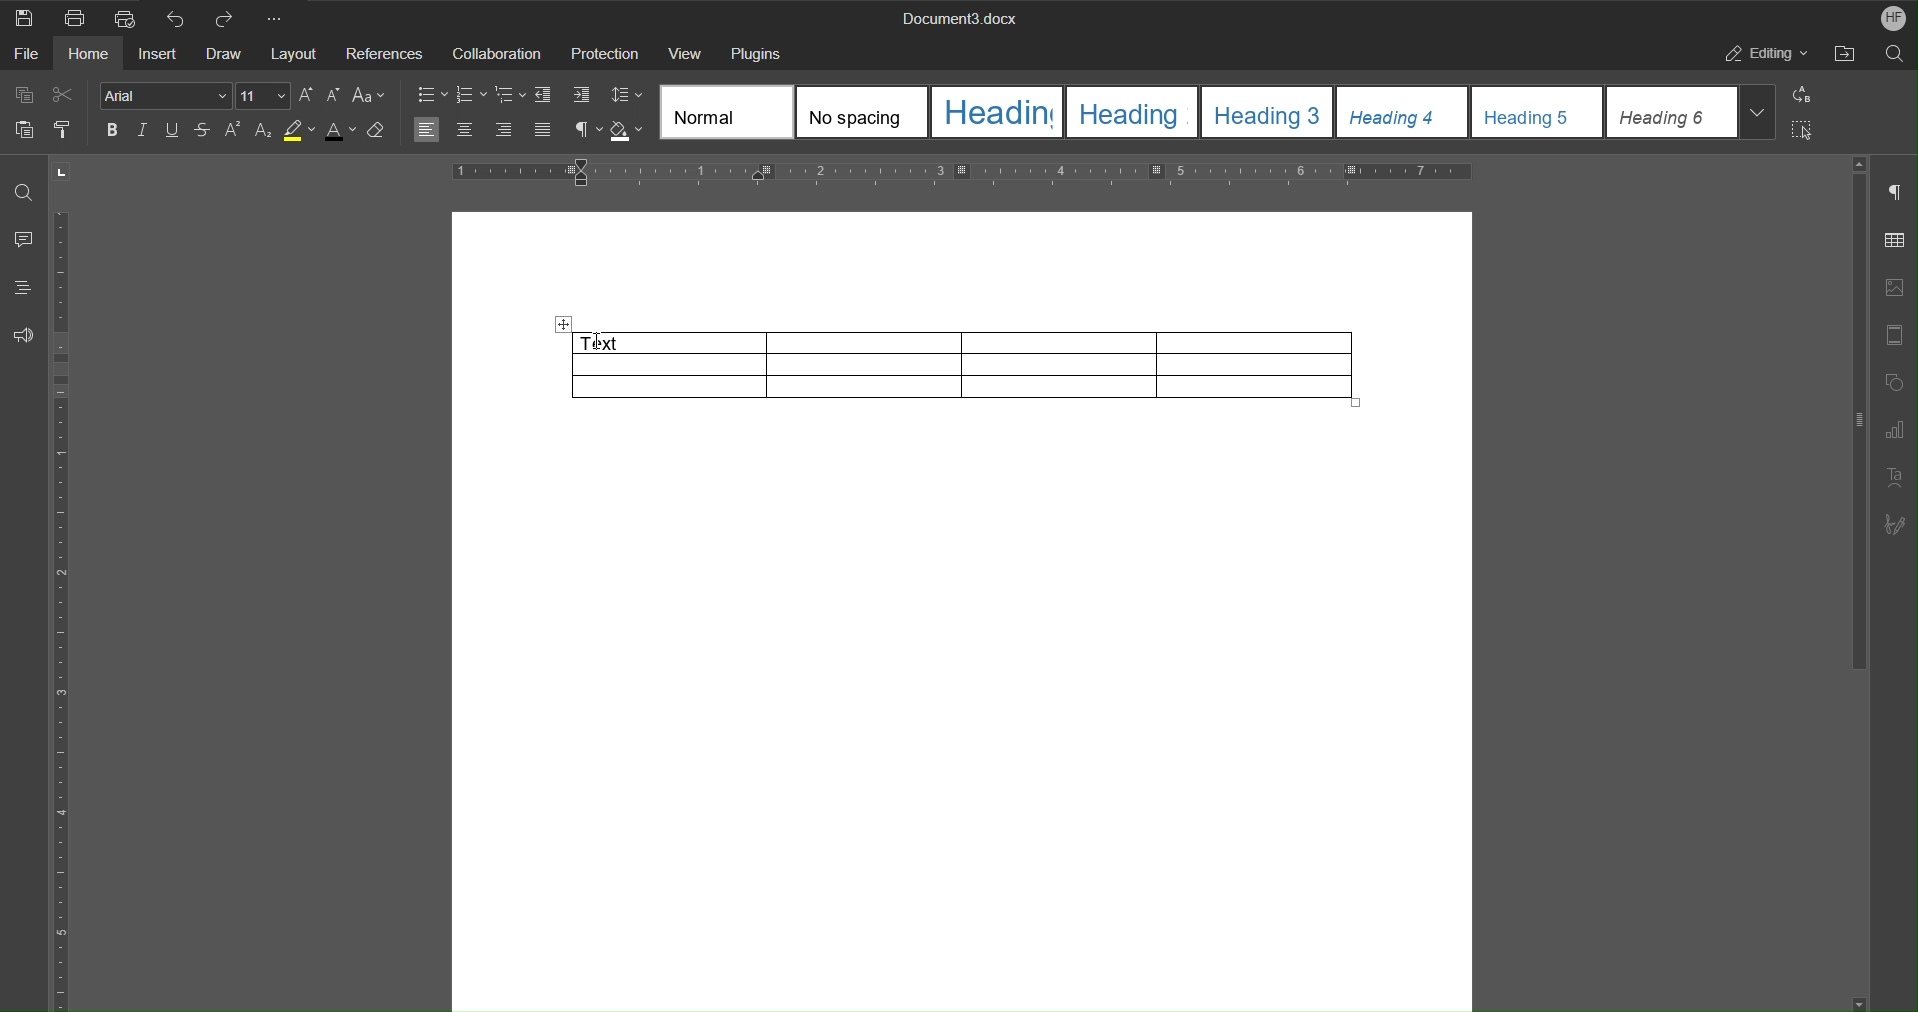 This screenshot has width=1918, height=1012. I want to click on Shadow, so click(628, 130).